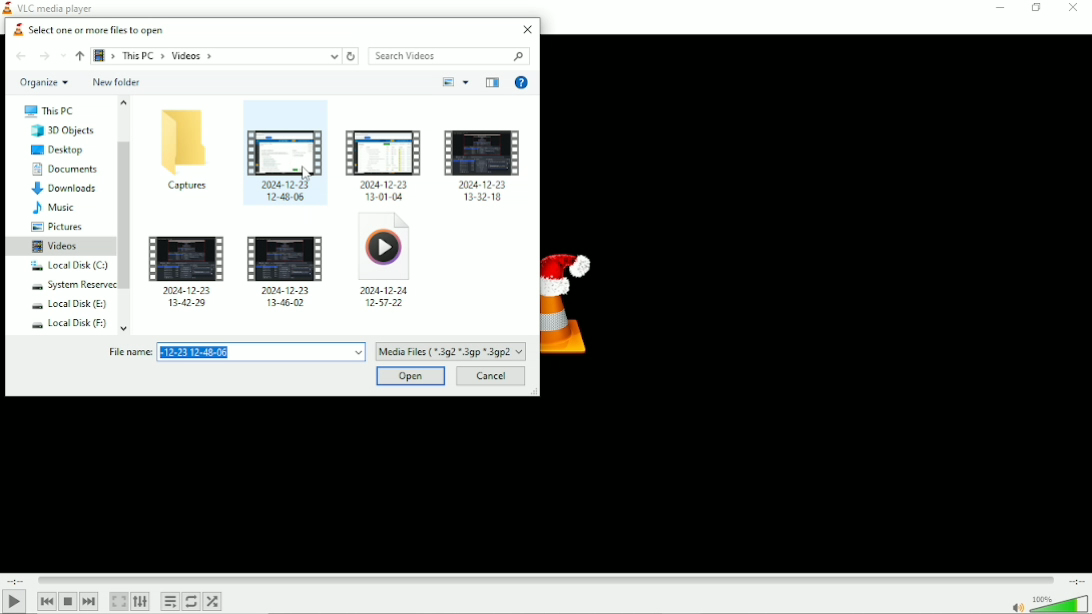  Describe the element at coordinates (46, 602) in the screenshot. I see `Previous` at that location.